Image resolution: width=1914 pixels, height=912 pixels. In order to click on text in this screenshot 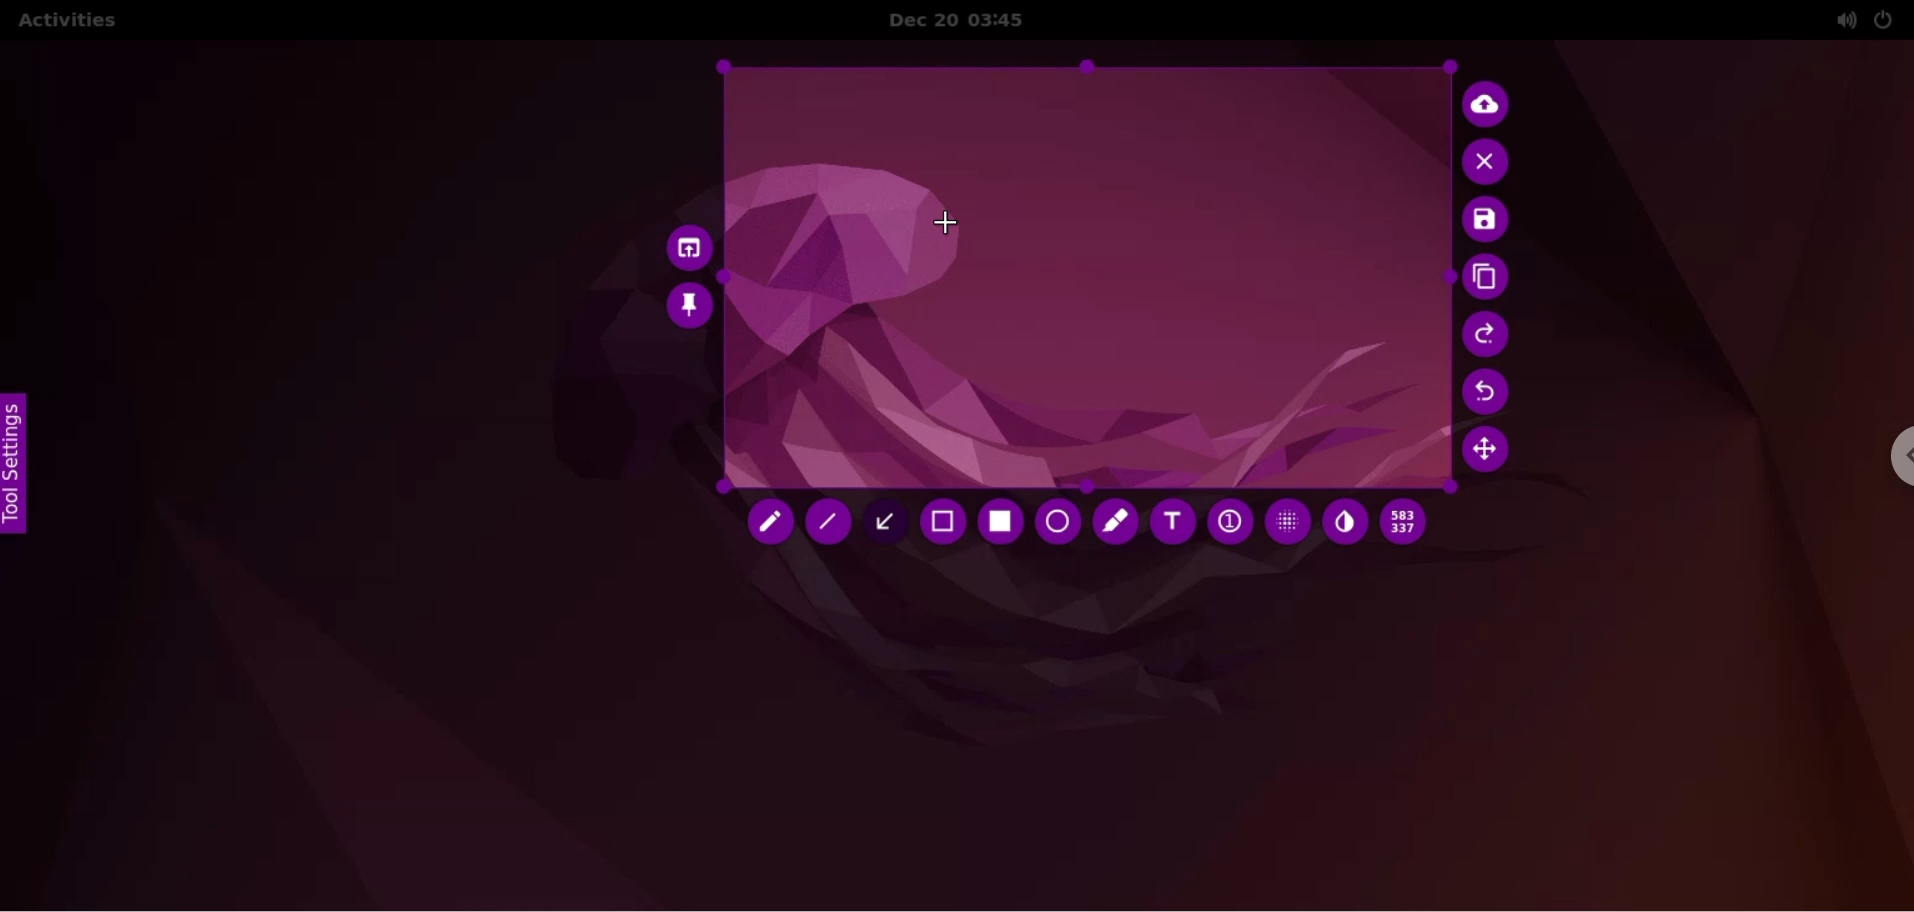, I will do `click(1173, 526)`.